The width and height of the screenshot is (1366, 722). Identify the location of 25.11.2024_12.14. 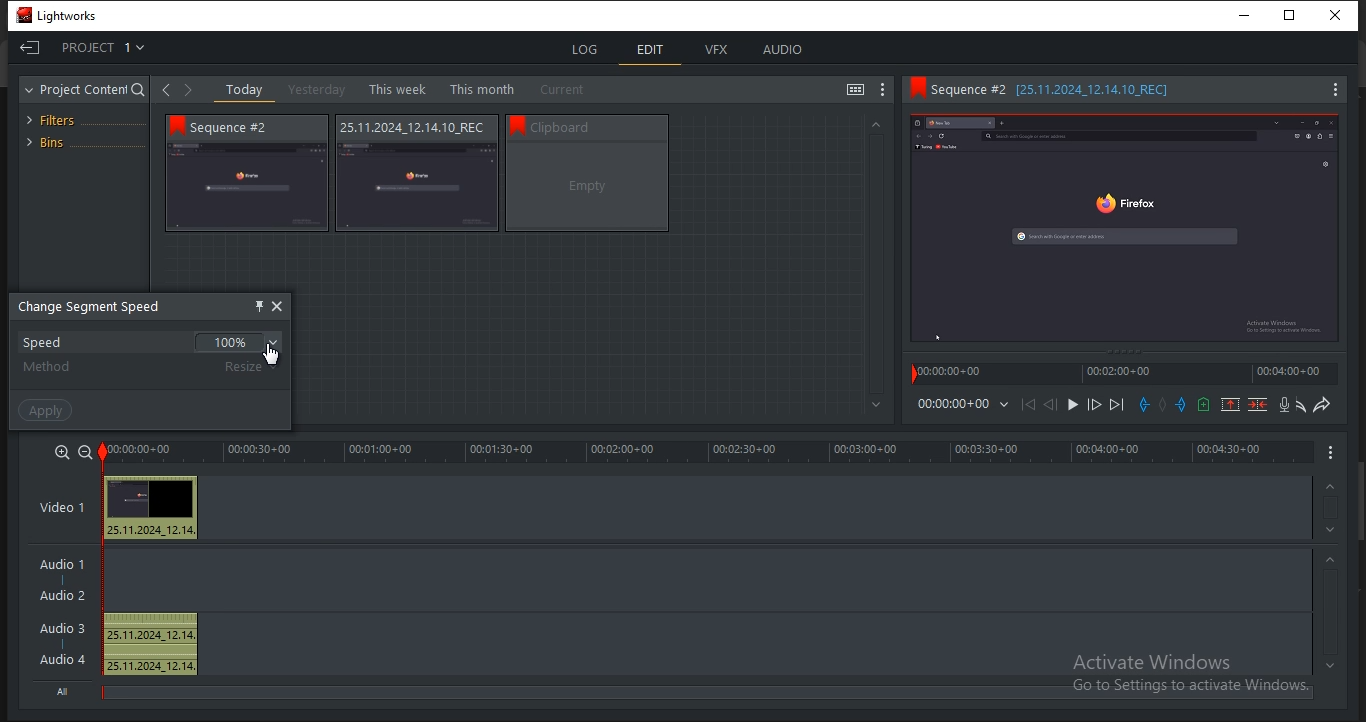
(152, 531).